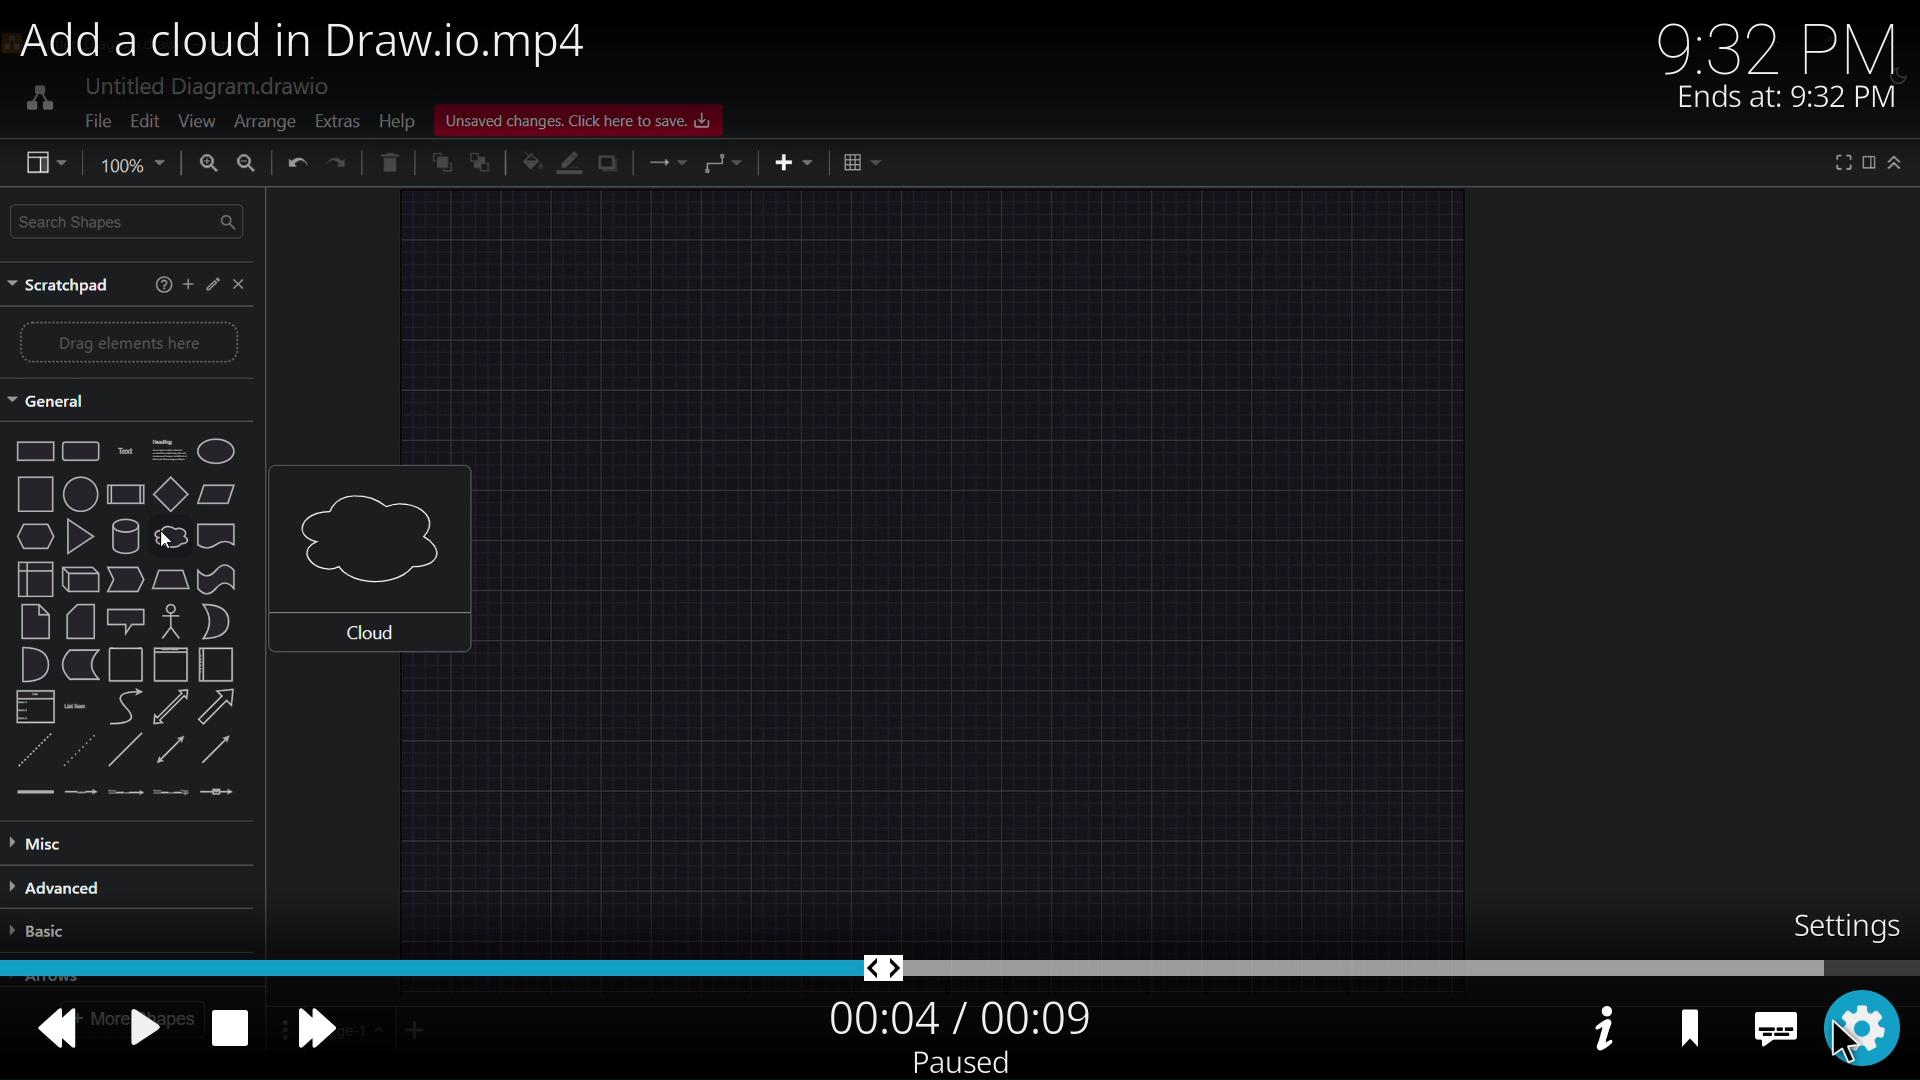  What do you see at coordinates (1787, 96) in the screenshot?
I see `Ends at: 9:32 PM` at bounding box center [1787, 96].